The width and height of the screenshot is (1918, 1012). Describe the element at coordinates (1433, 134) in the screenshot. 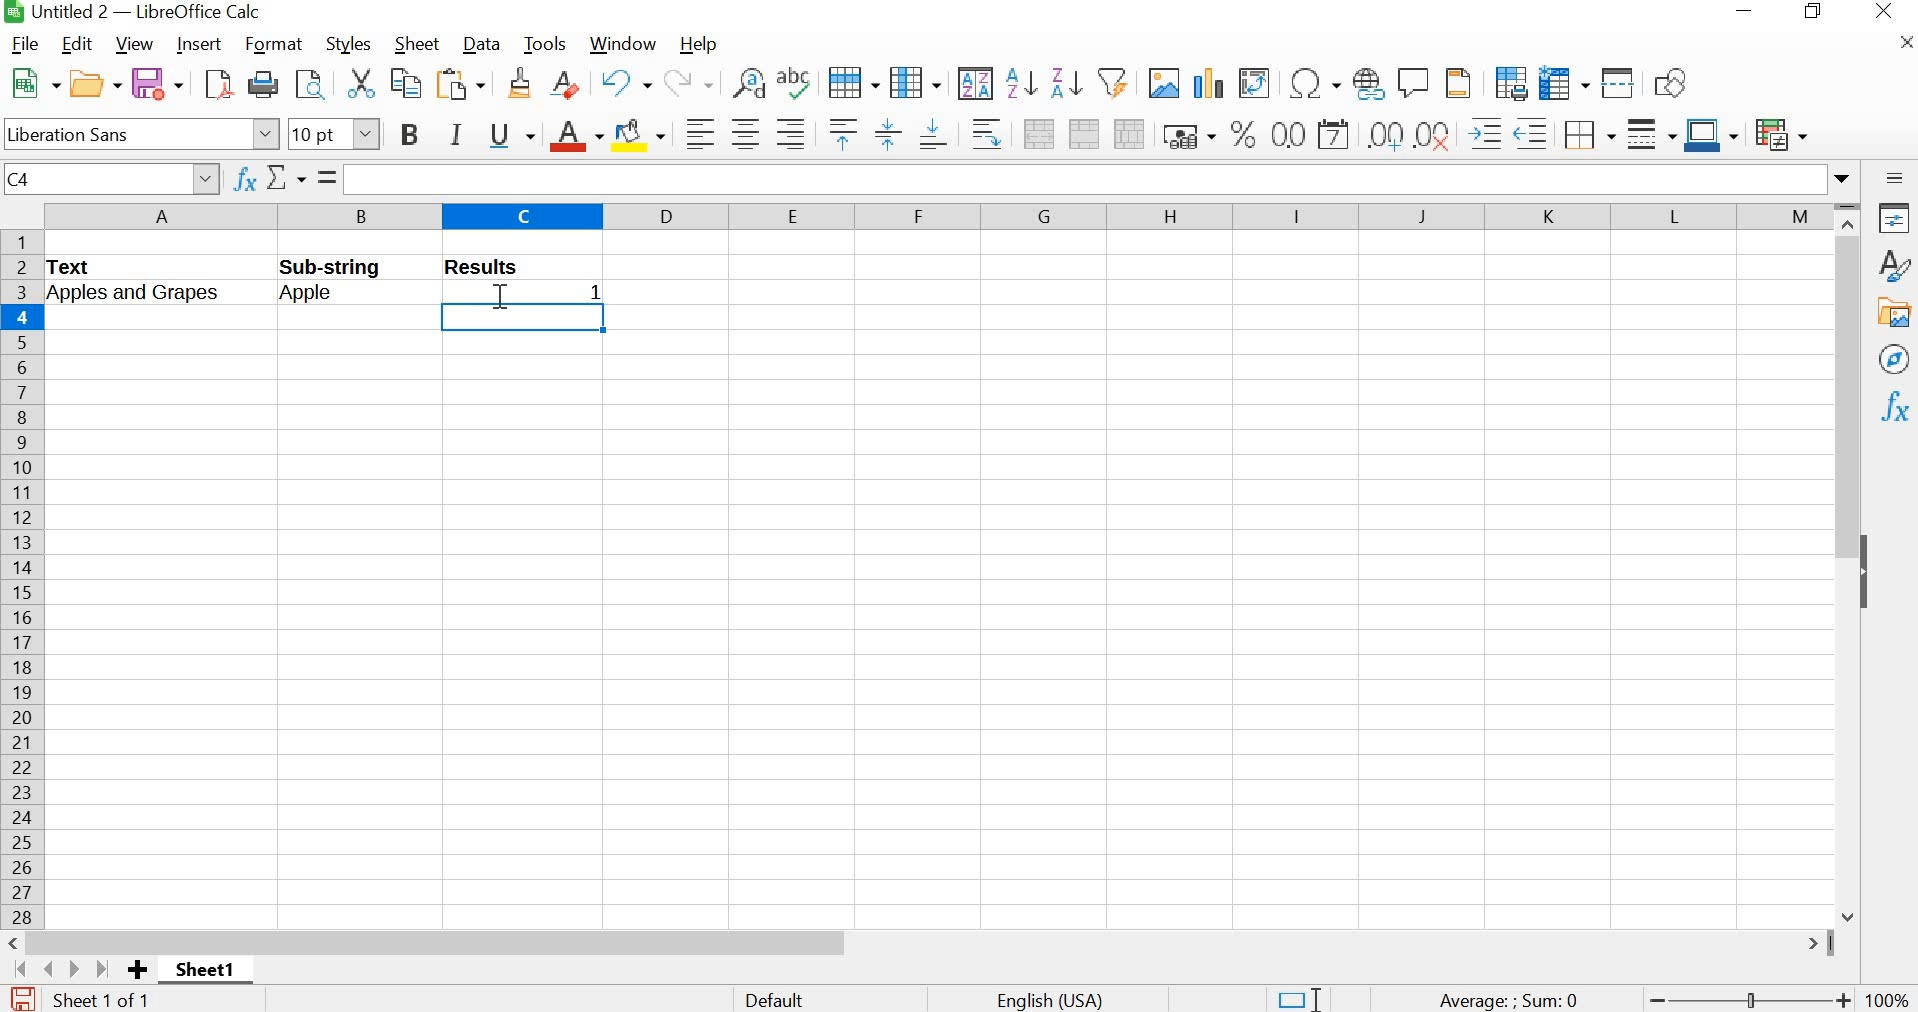

I see `delete decimal place` at that location.